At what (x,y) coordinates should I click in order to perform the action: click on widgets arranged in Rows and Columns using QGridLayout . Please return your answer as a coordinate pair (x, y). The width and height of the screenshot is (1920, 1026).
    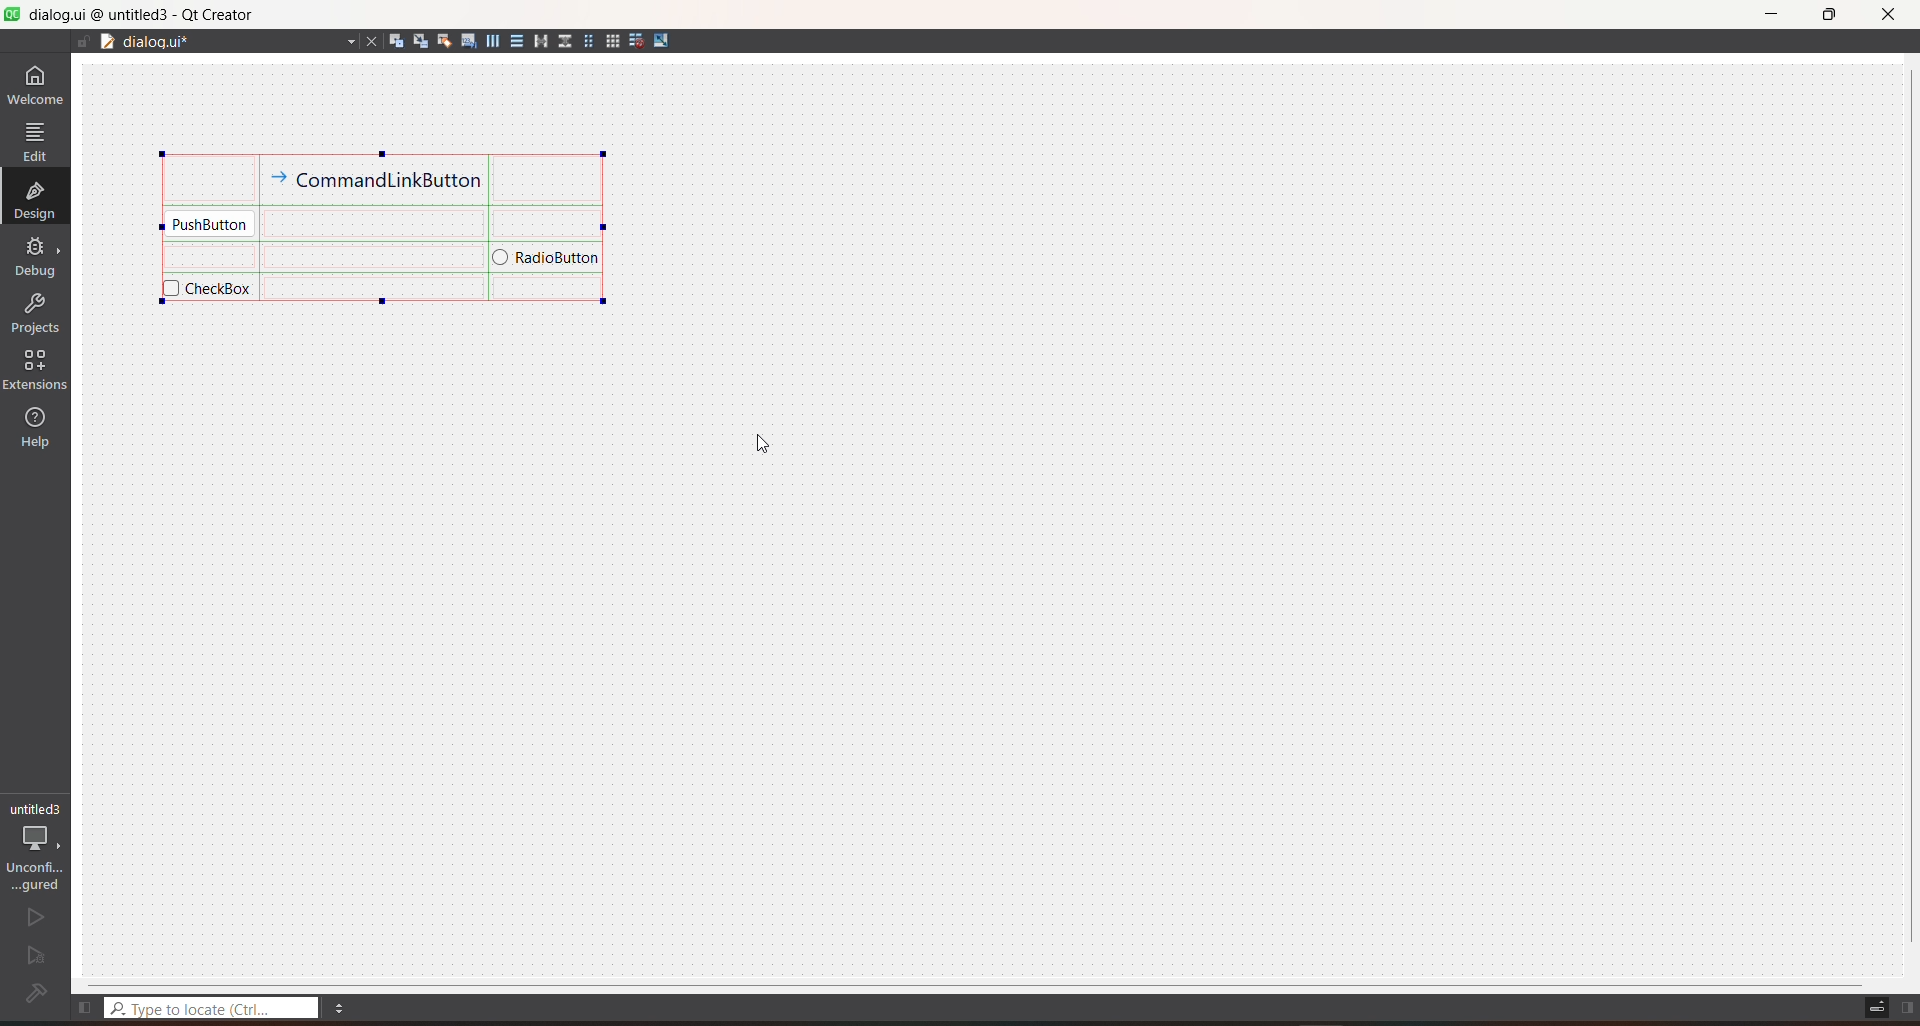
    Looking at the image, I should click on (385, 226).